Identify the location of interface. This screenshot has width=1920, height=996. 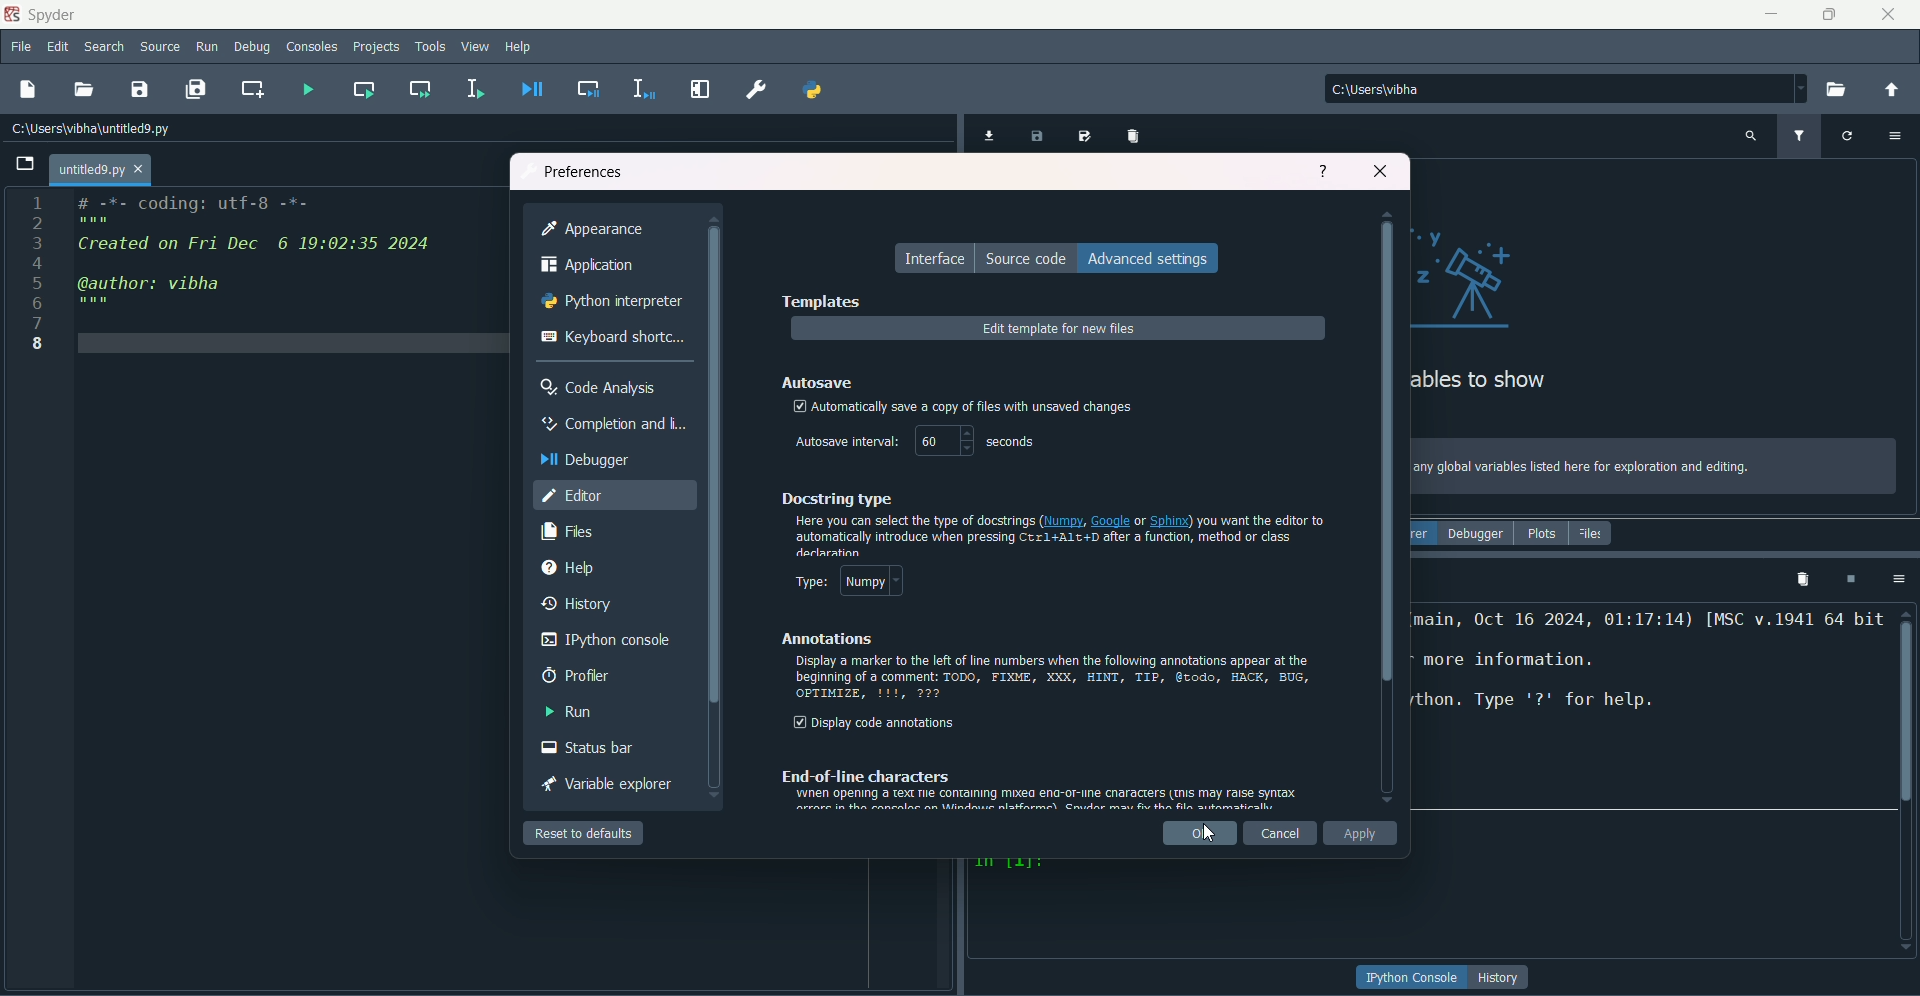
(937, 259).